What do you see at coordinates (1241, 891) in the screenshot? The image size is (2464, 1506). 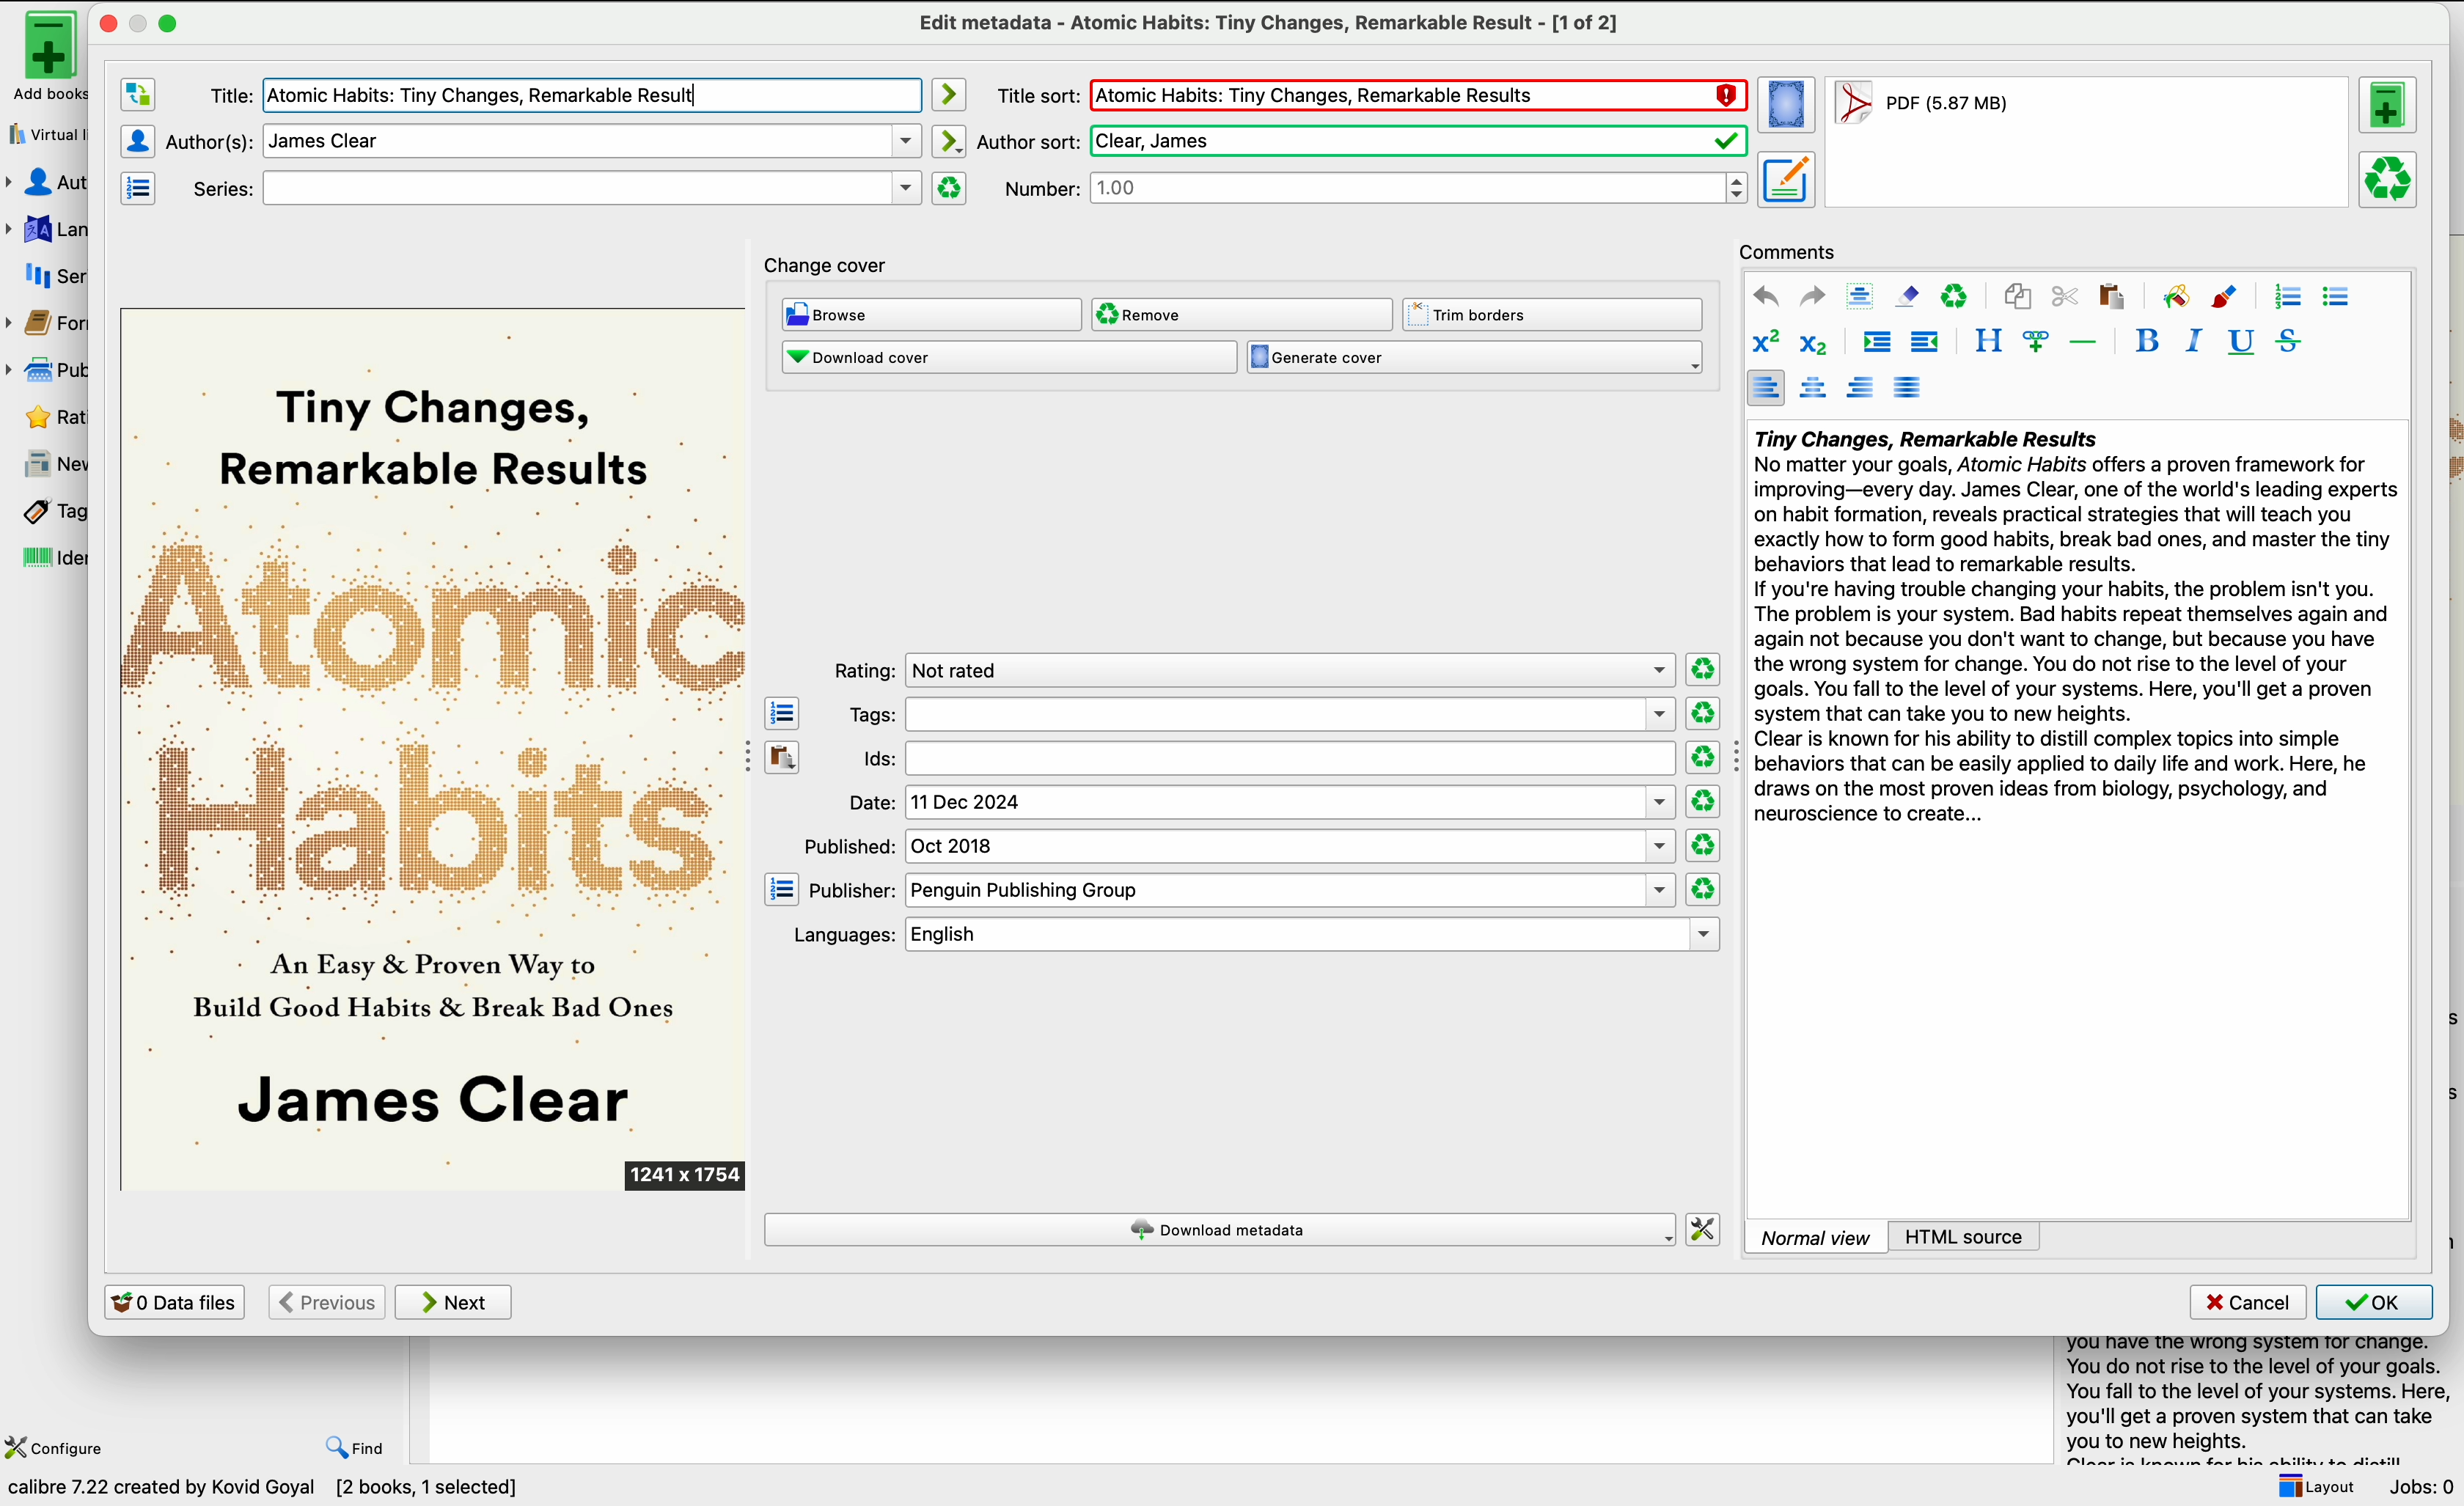 I see `publisher` at bounding box center [1241, 891].